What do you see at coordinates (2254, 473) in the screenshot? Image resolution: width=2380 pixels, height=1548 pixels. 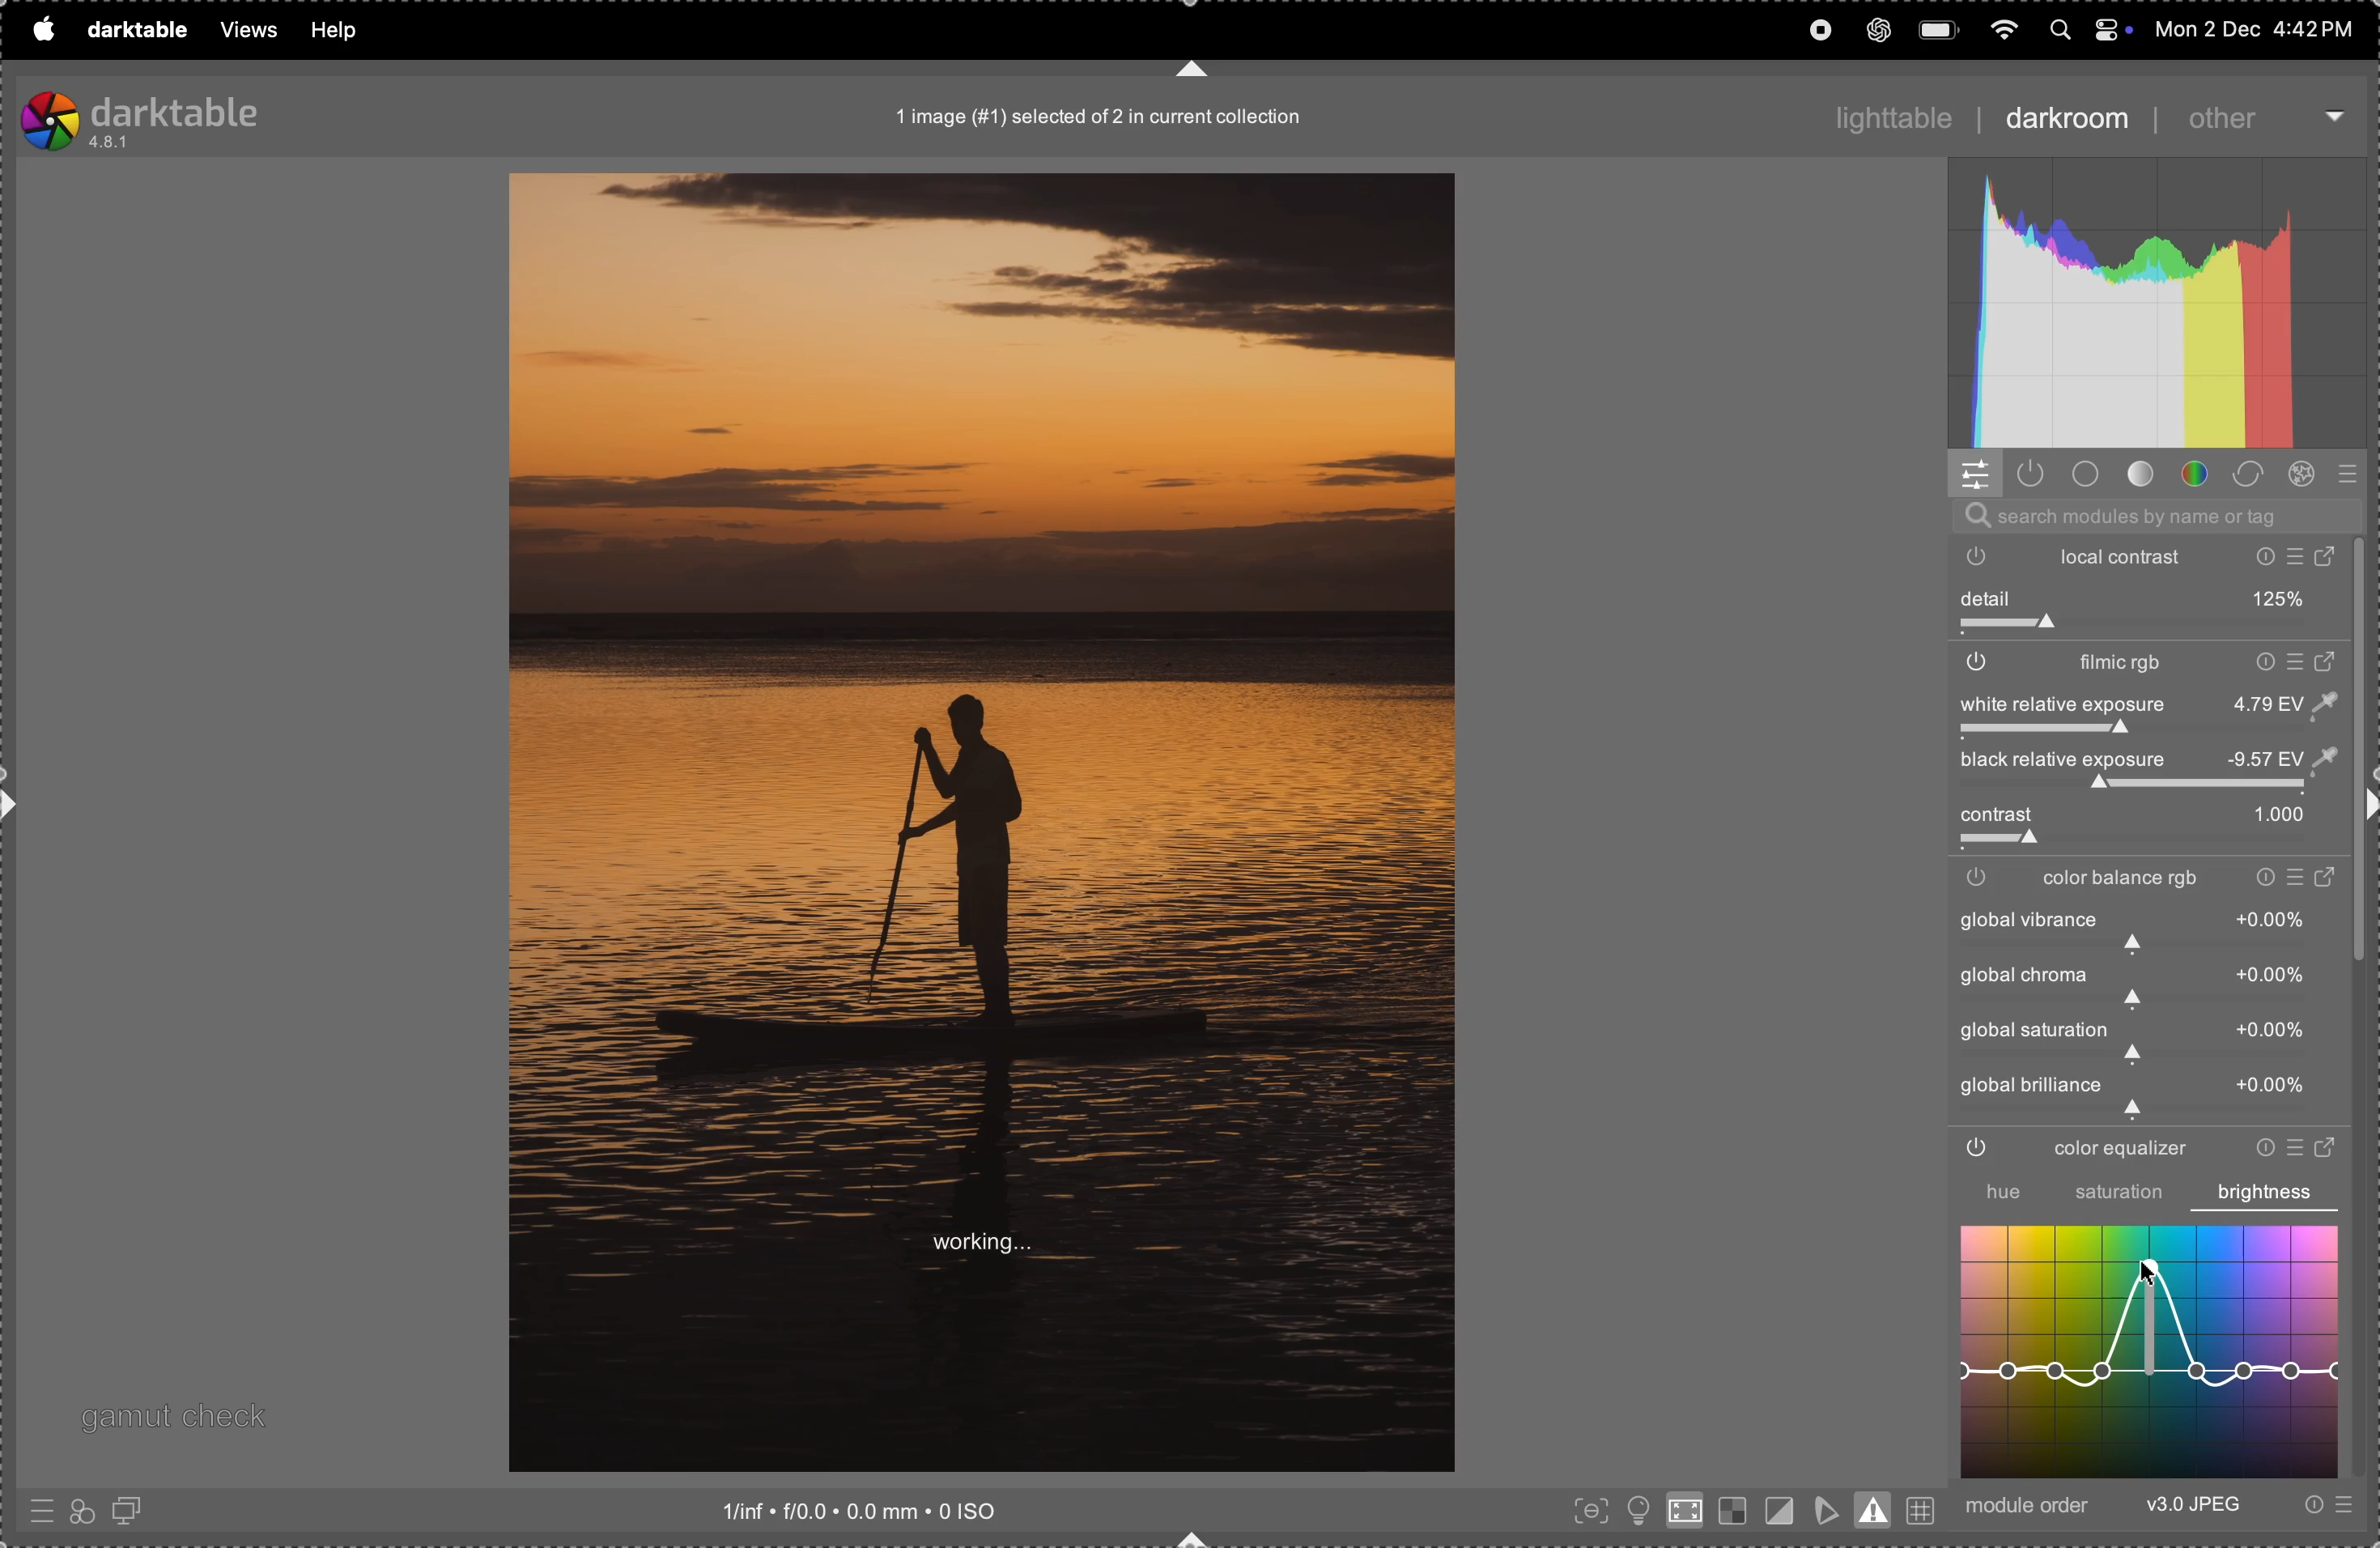 I see `correct` at bounding box center [2254, 473].